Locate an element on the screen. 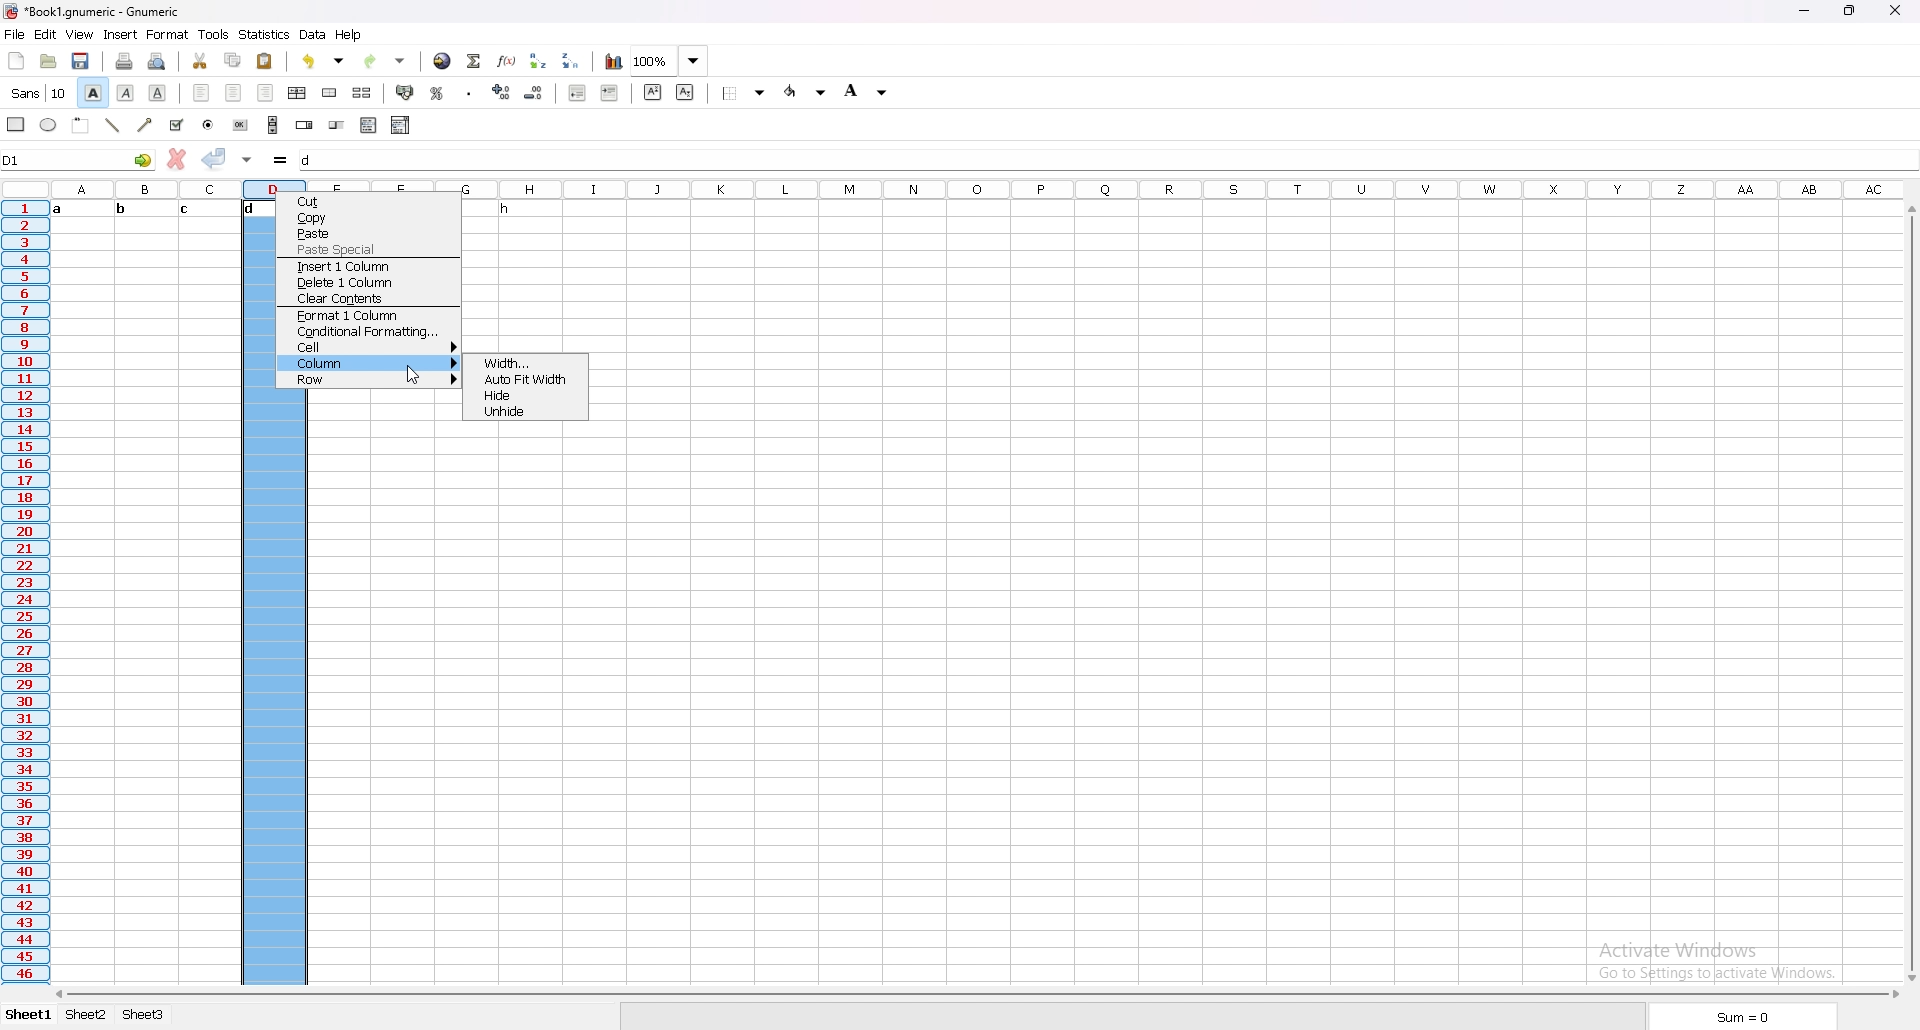 The width and height of the screenshot is (1920, 1030). sort ascending is located at coordinates (538, 60).